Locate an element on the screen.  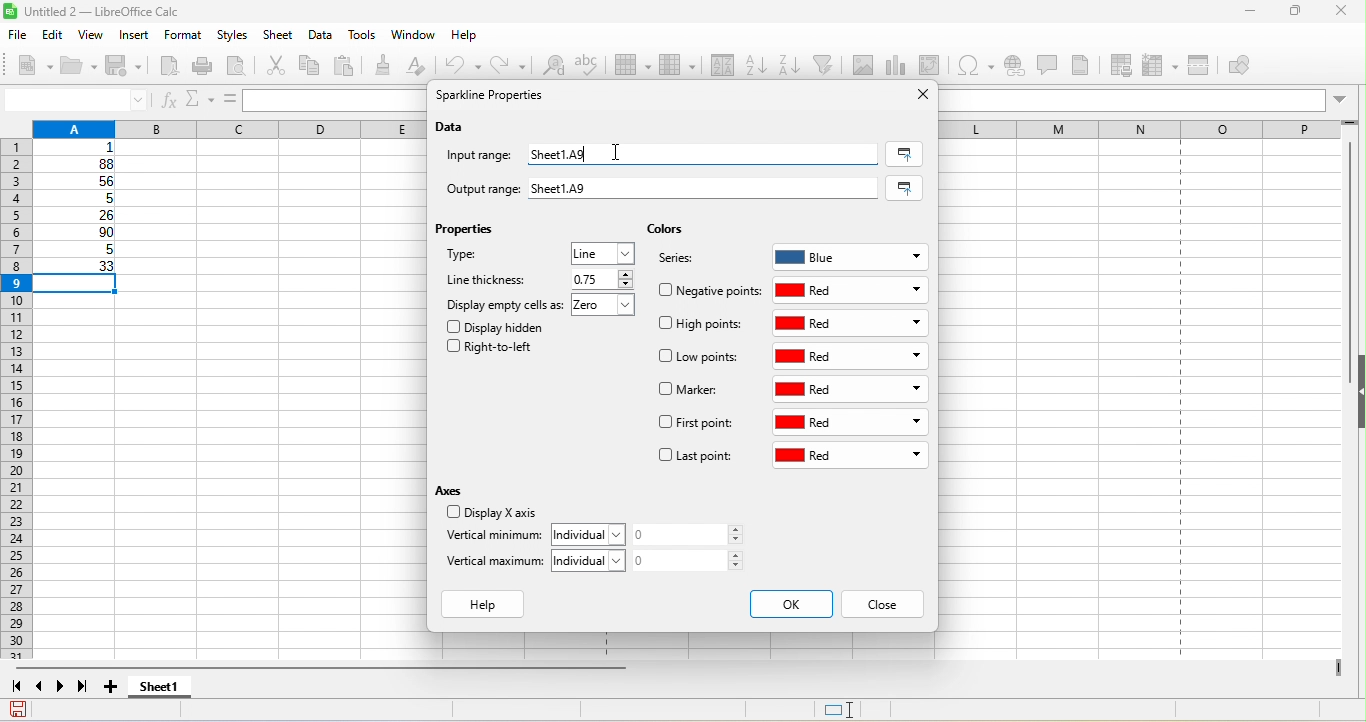
marker is located at coordinates (692, 391).